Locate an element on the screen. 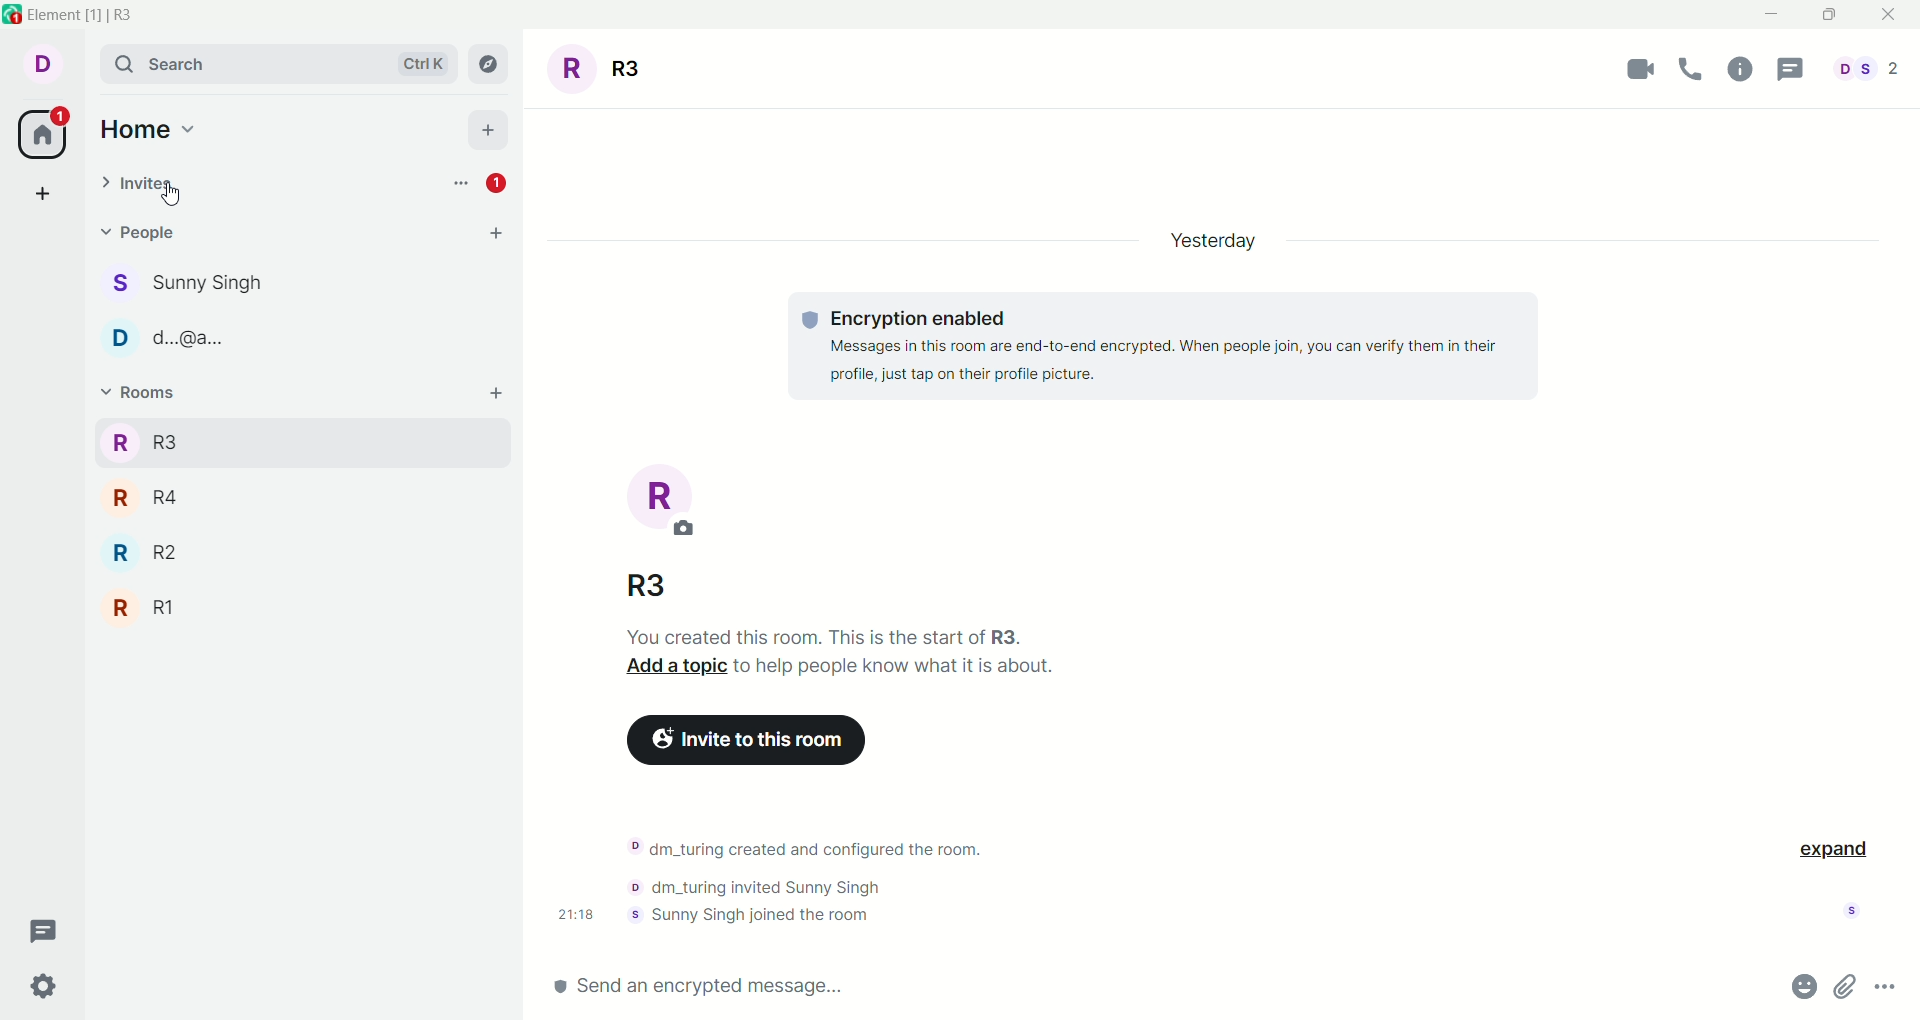  text is located at coordinates (1162, 345).